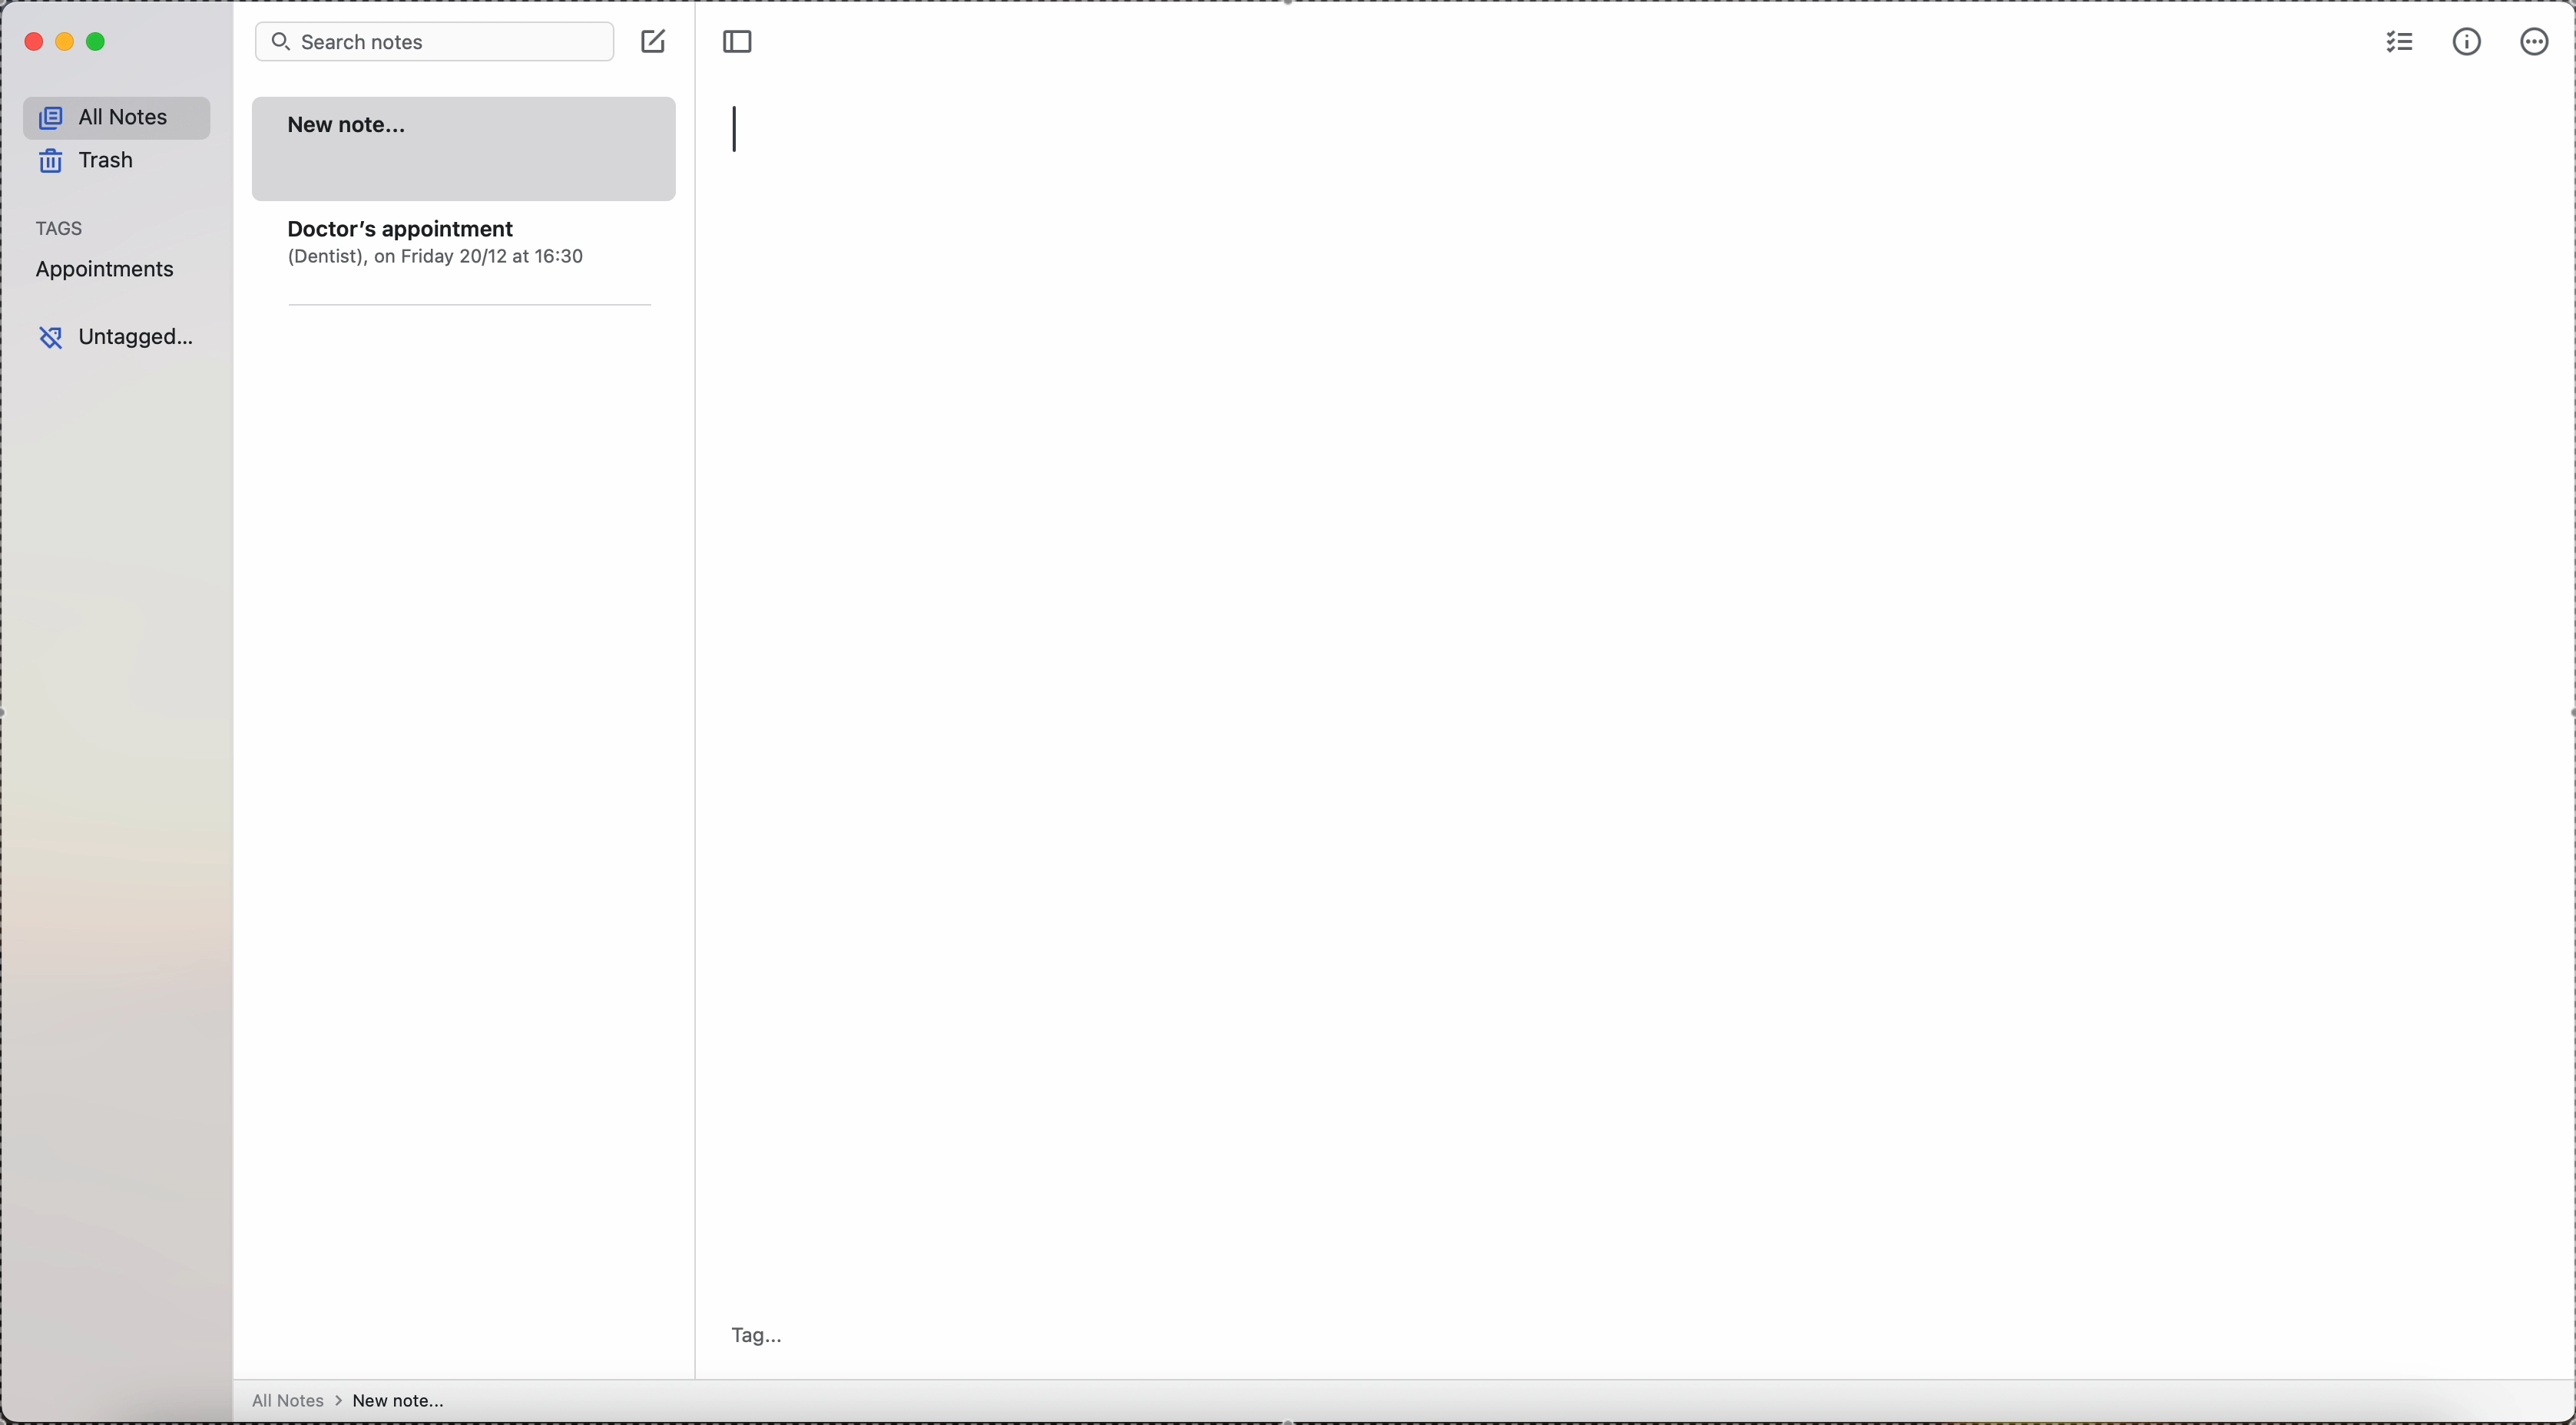 The width and height of the screenshot is (2576, 1425). Describe the element at coordinates (2468, 42) in the screenshot. I see `metrics` at that location.